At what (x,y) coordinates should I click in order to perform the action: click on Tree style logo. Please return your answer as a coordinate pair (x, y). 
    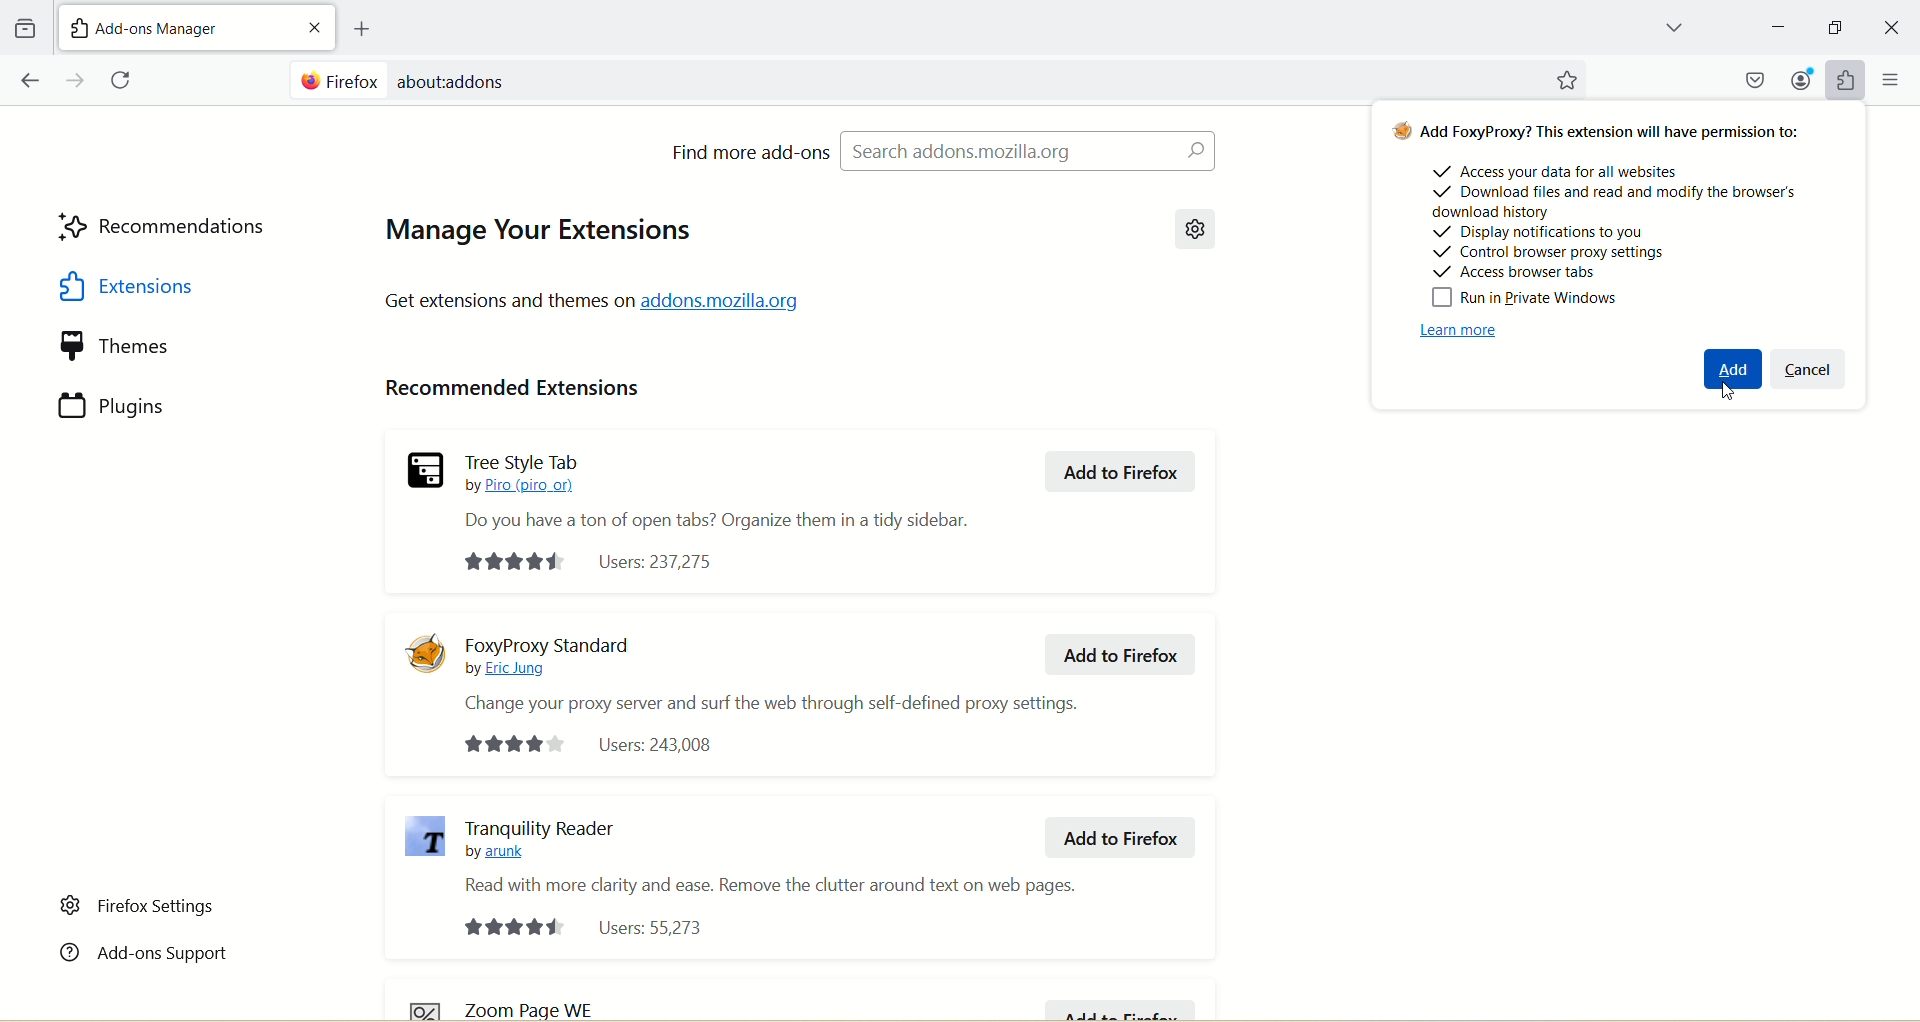
    Looking at the image, I should click on (426, 469).